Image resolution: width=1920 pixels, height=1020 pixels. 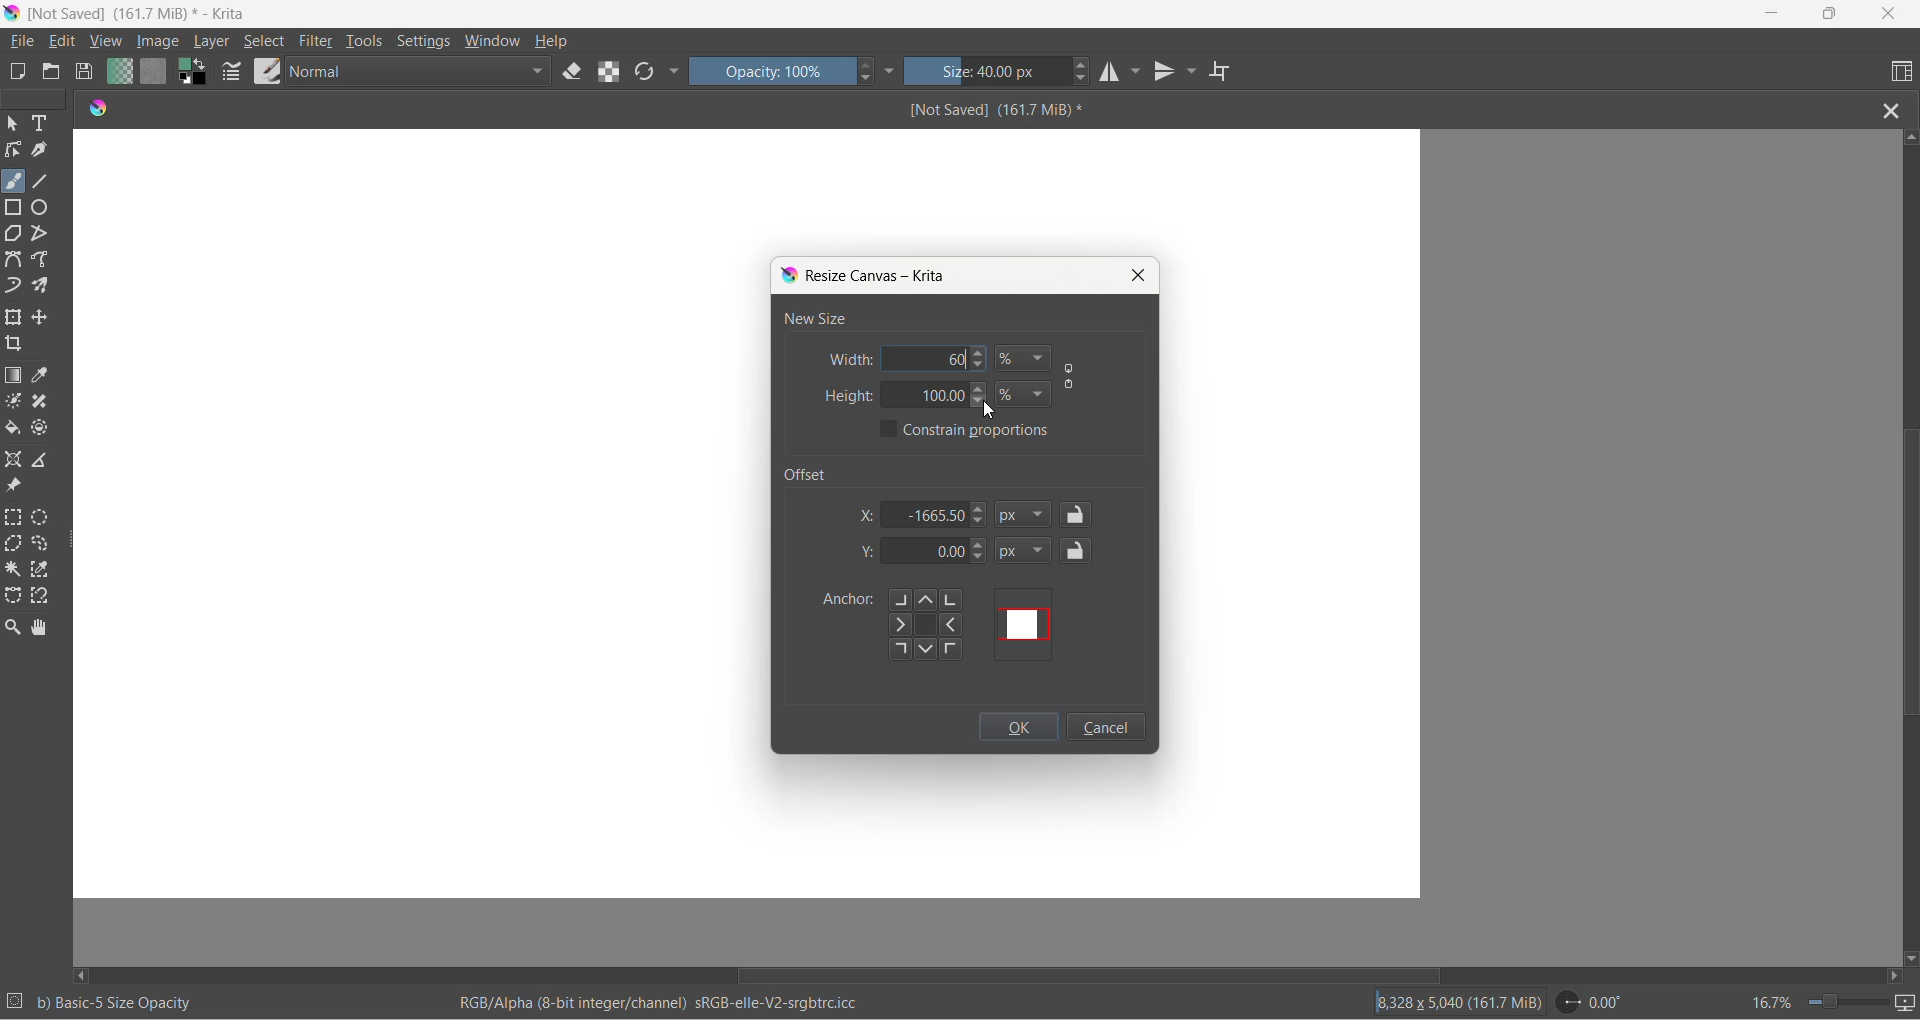 What do you see at coordinates (1027, 516) in the screenshot?
I see `x-axis value type` at bounding box center [1027, 516].